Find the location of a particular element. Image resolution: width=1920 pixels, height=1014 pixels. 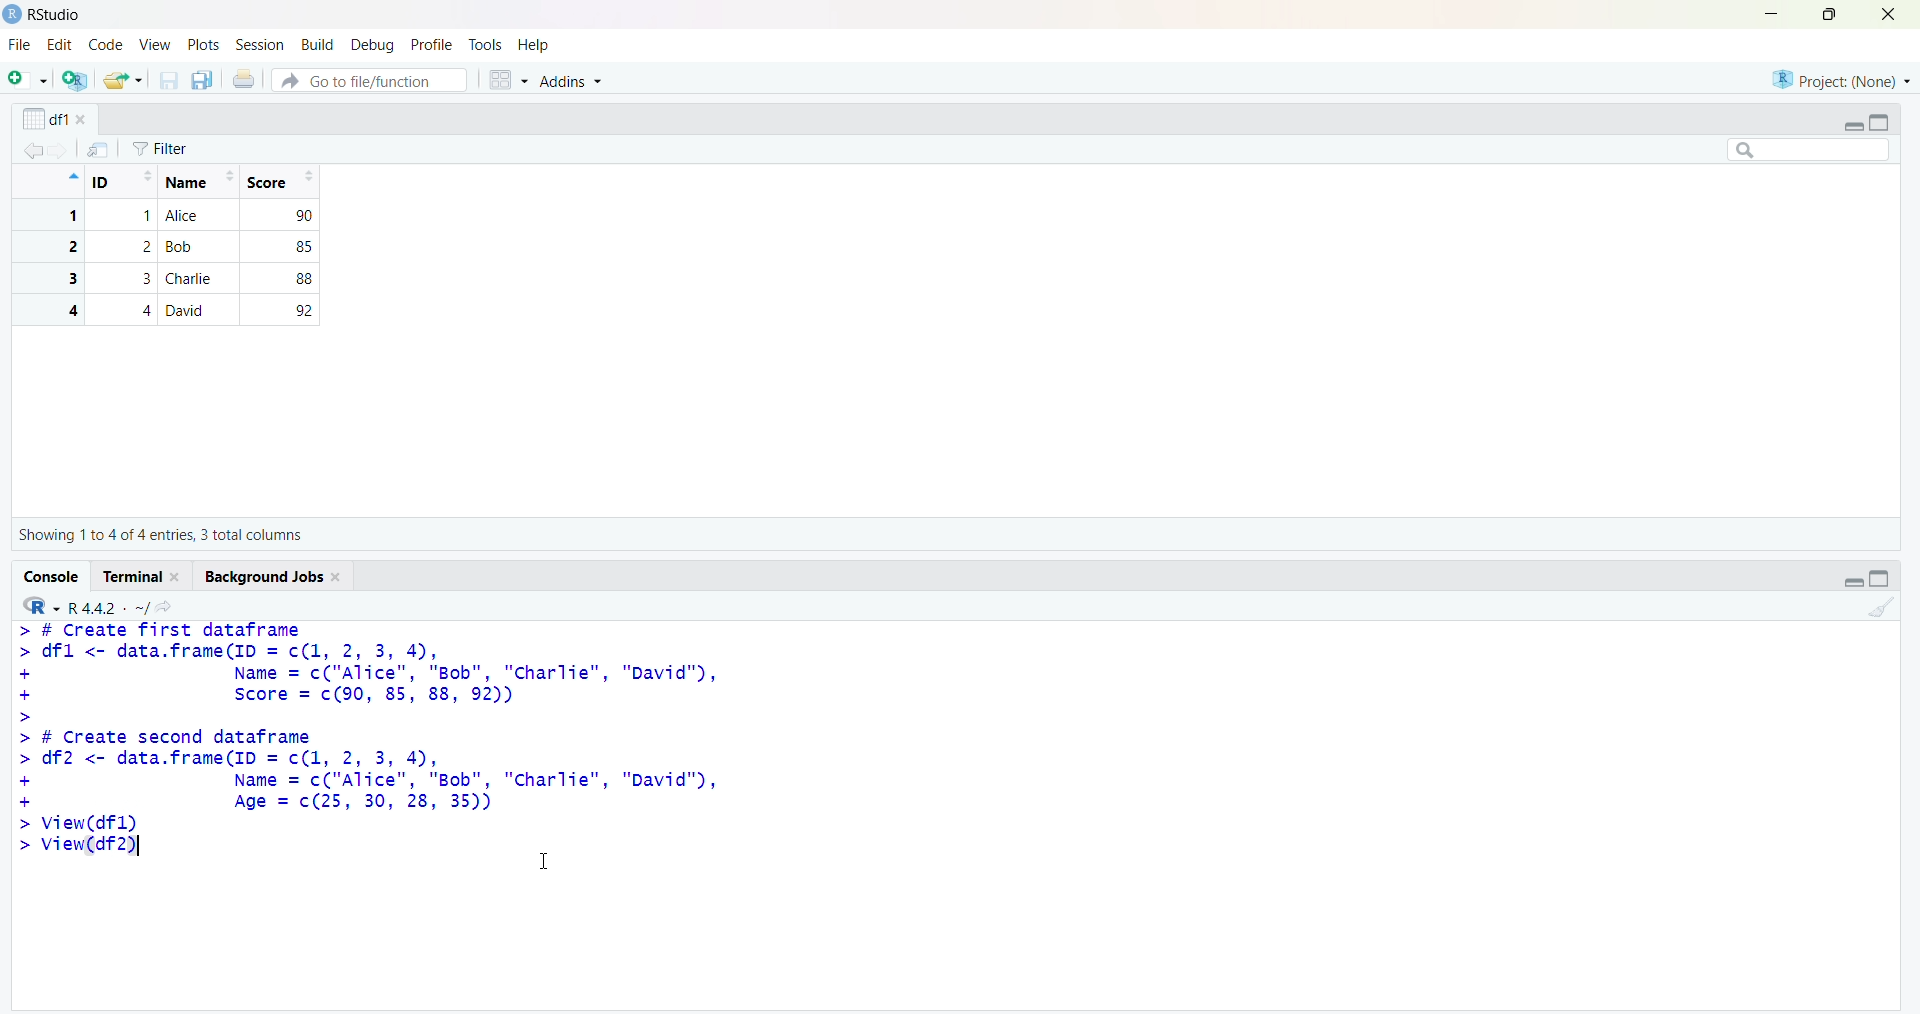

icon is located at coordinates (72, 176).